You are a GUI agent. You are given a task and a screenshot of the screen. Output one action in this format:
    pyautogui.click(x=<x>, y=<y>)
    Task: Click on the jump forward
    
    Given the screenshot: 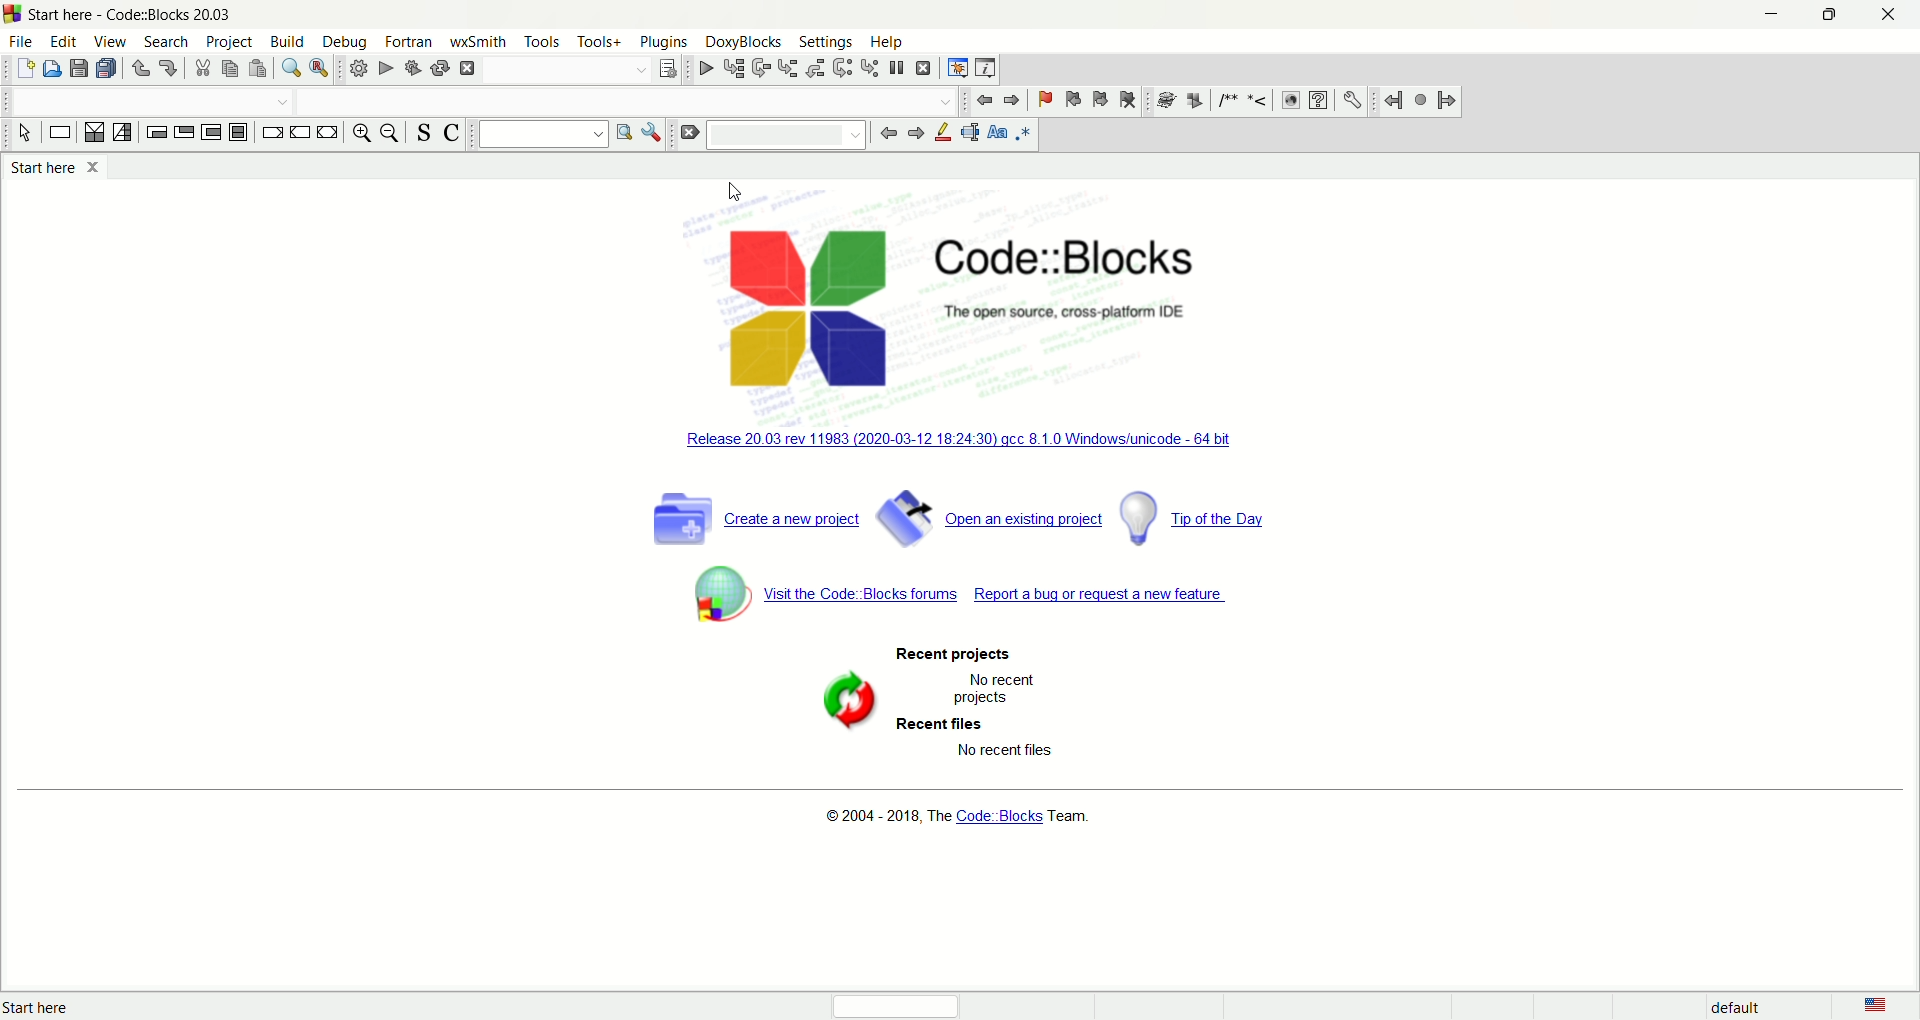 What is the action you would take?
    pyautogui.click(x=1445, y=99)
    